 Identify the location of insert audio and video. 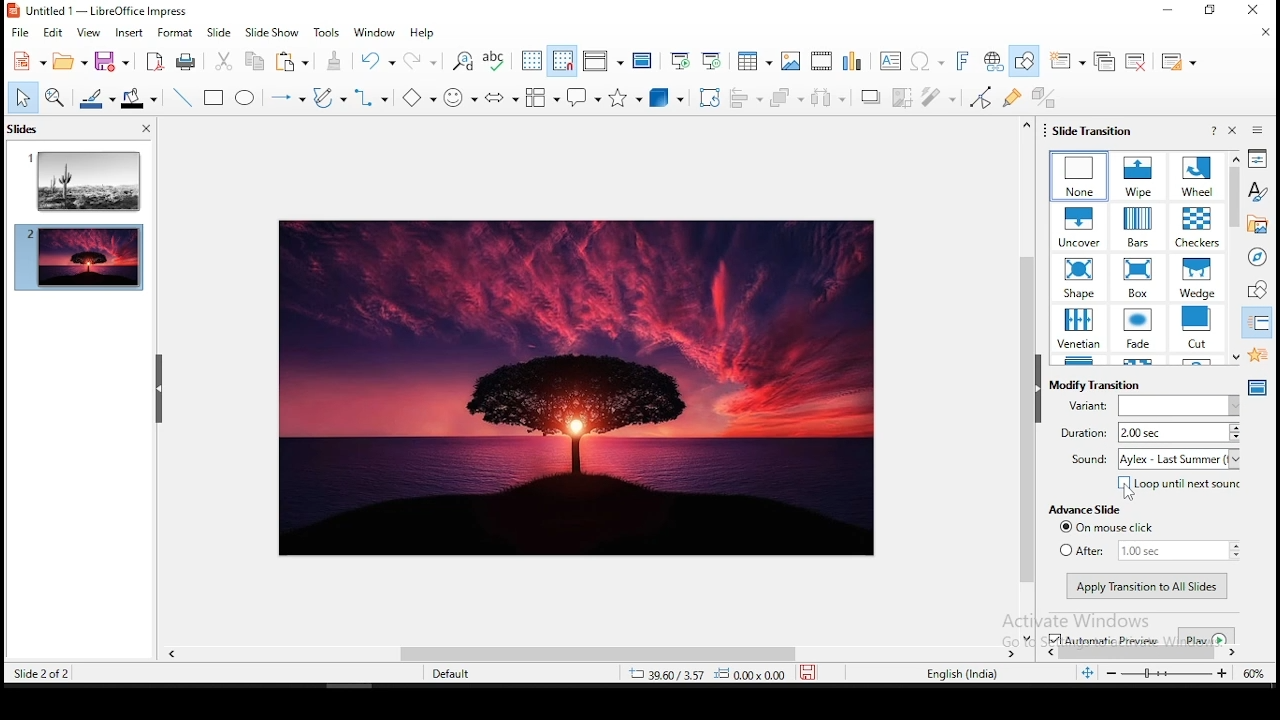
(822, 60).